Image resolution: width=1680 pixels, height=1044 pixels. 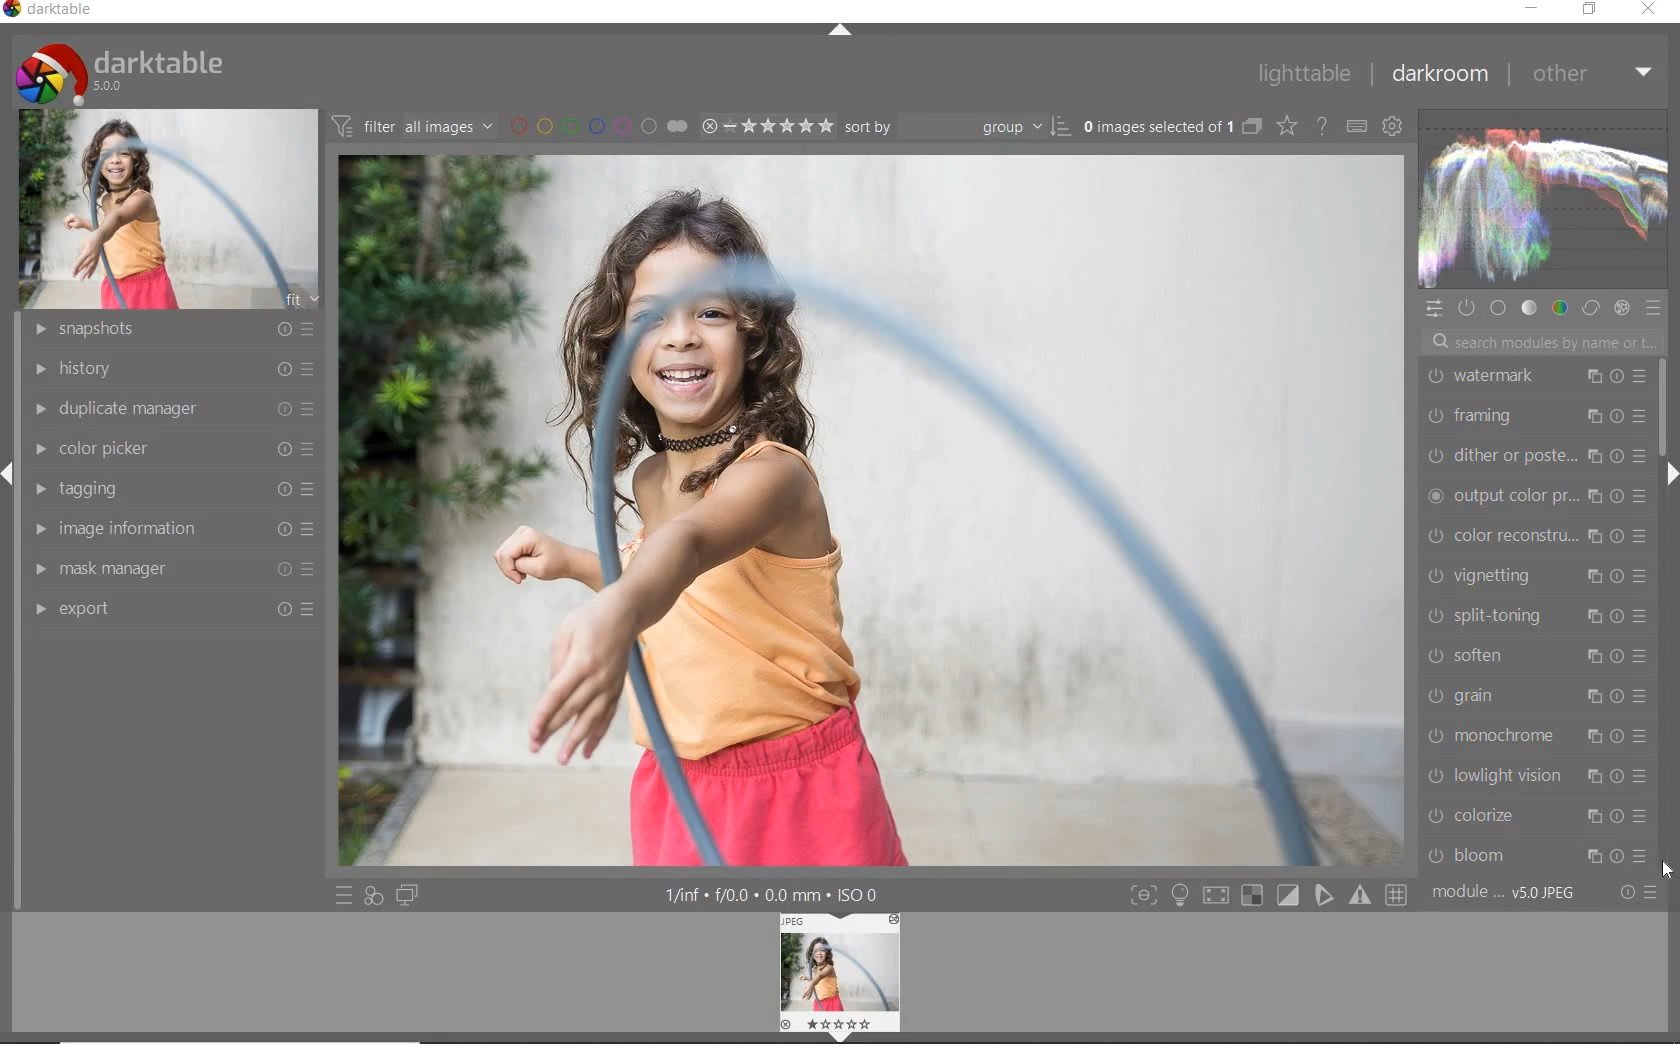 I want to click on watermark, so click(x=1538, y=377).